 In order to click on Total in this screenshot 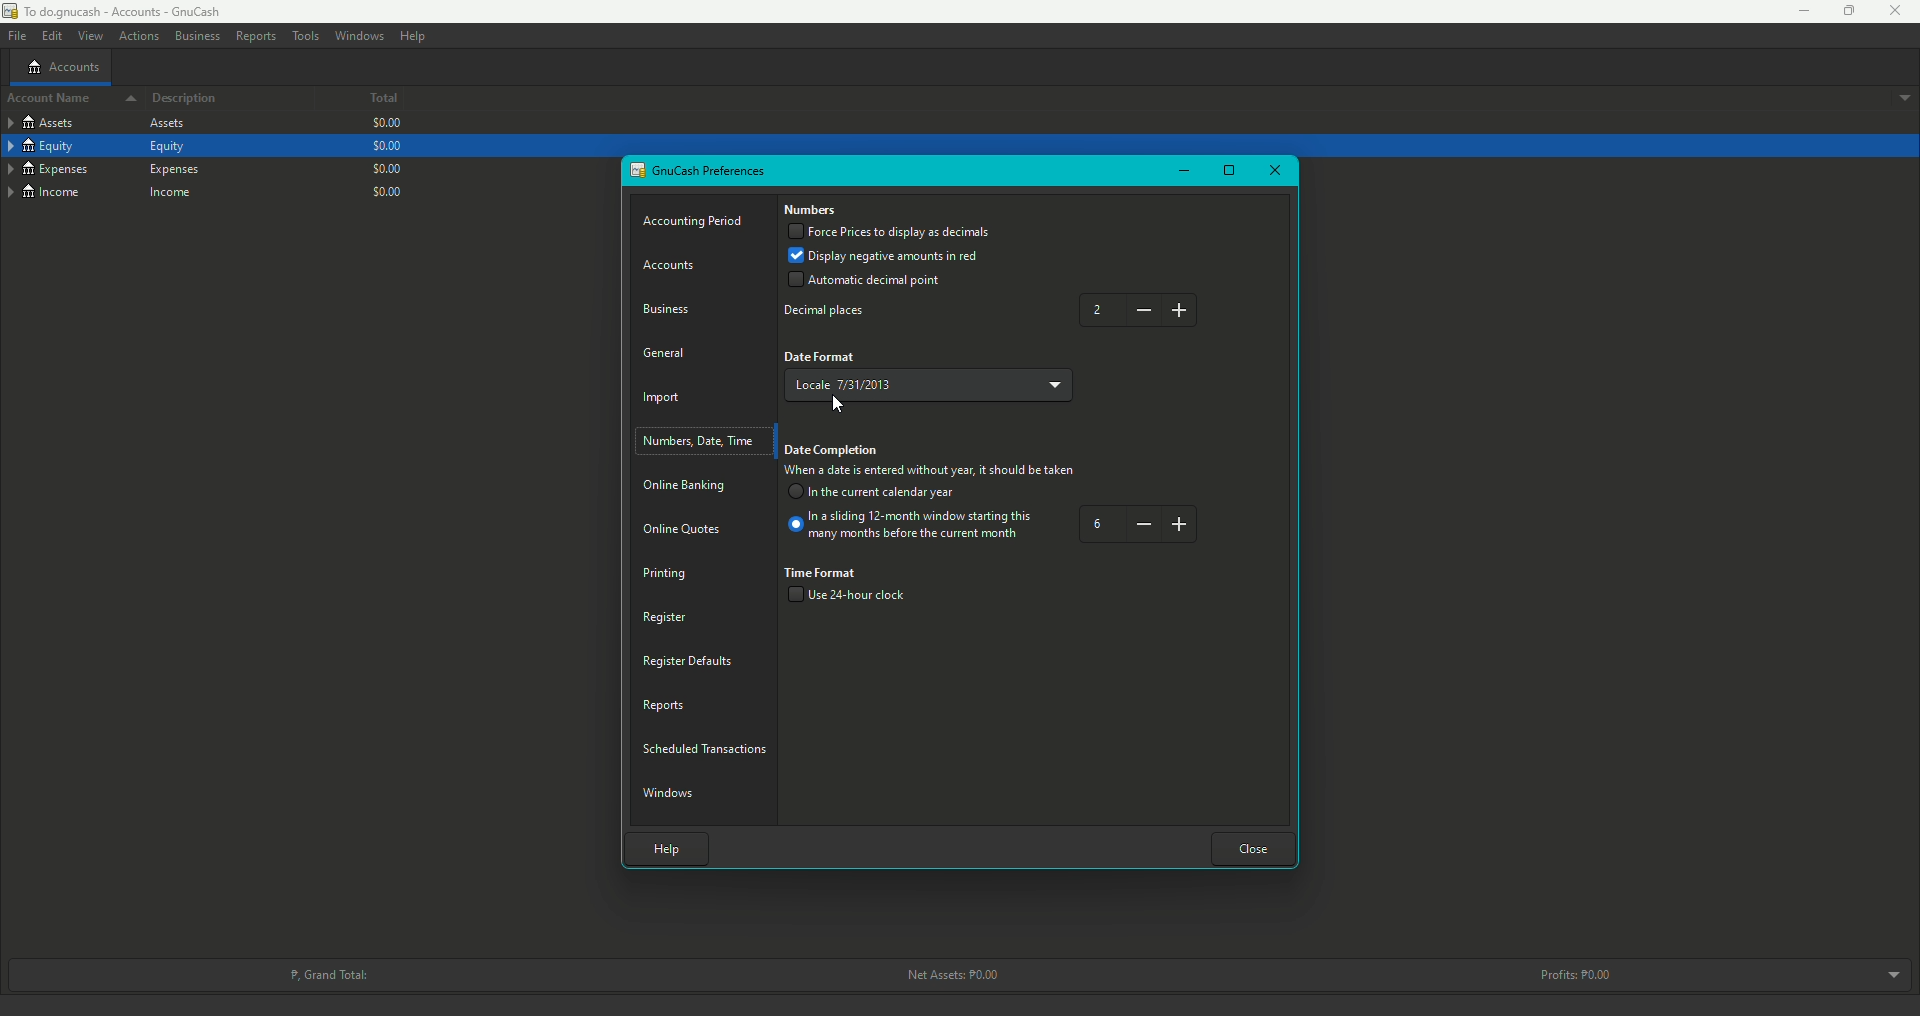, I will do `click(368, 100)`.